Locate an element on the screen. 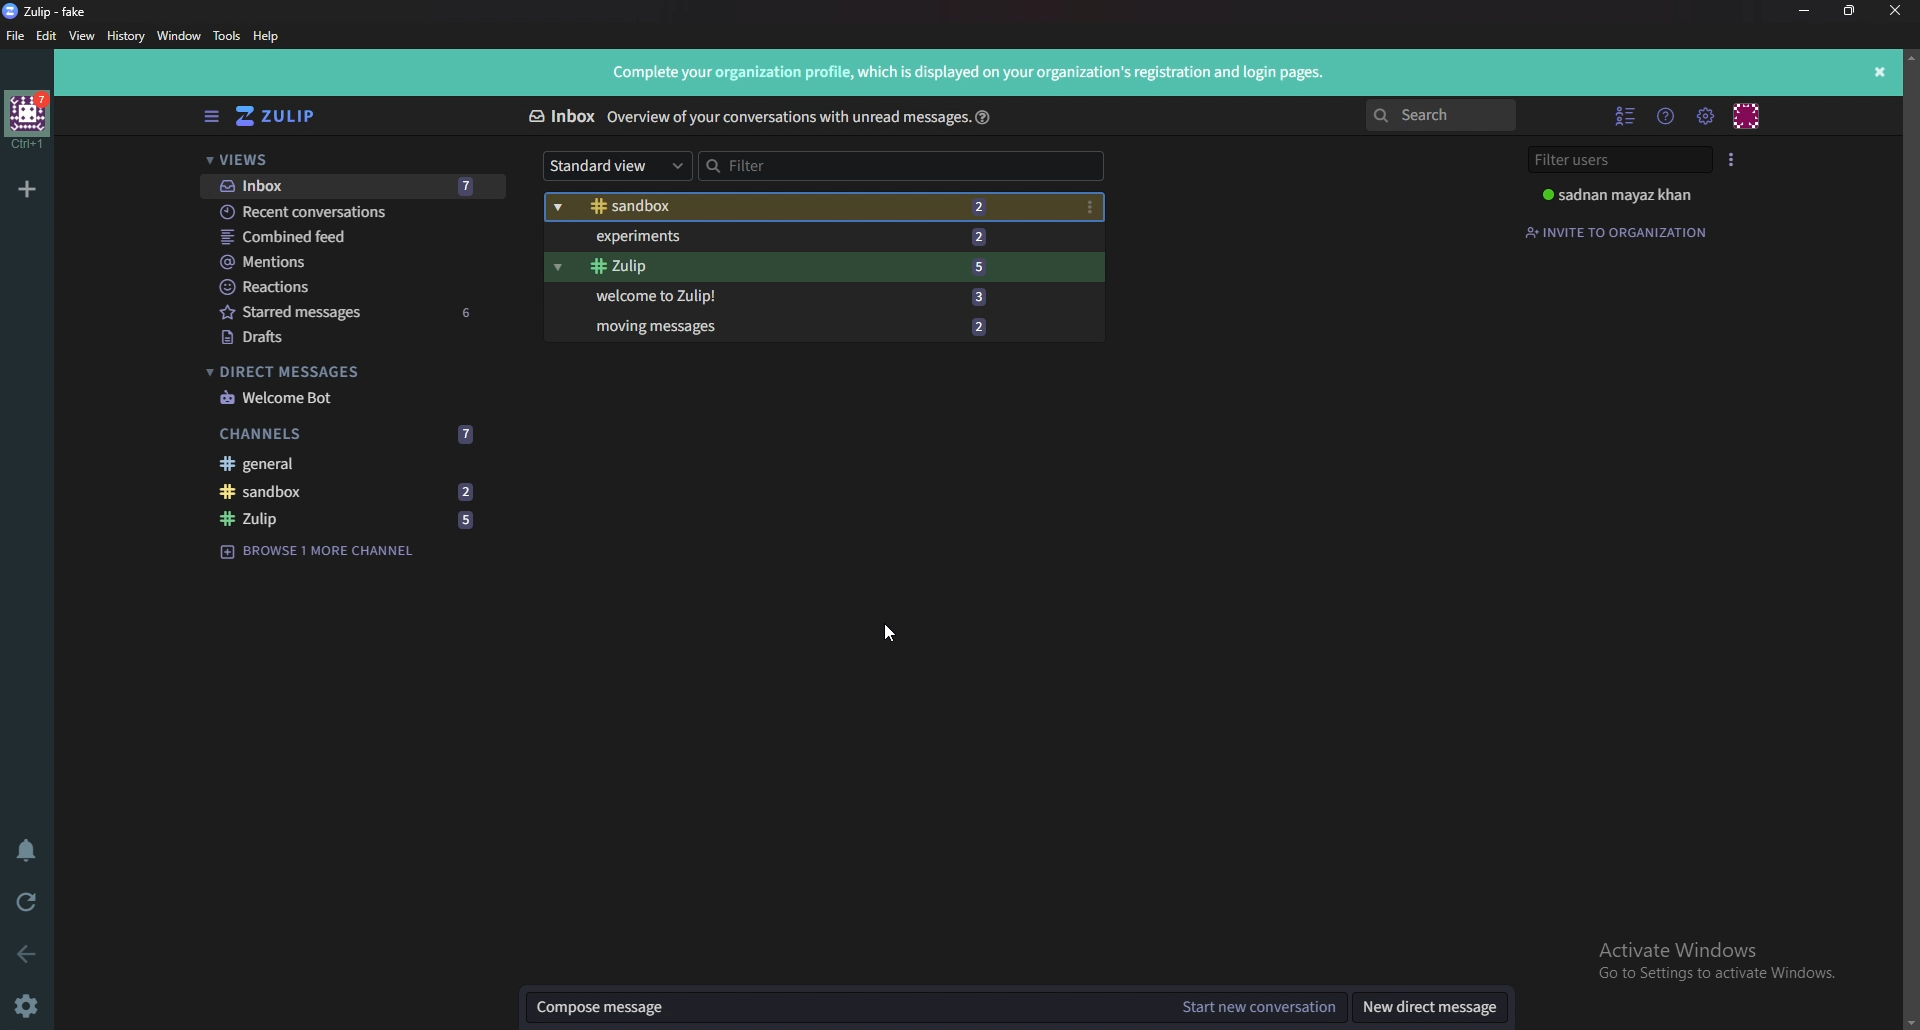 This screenshot has height=1030, width=1920. Recent conversations is located at coordinates (348, 213).